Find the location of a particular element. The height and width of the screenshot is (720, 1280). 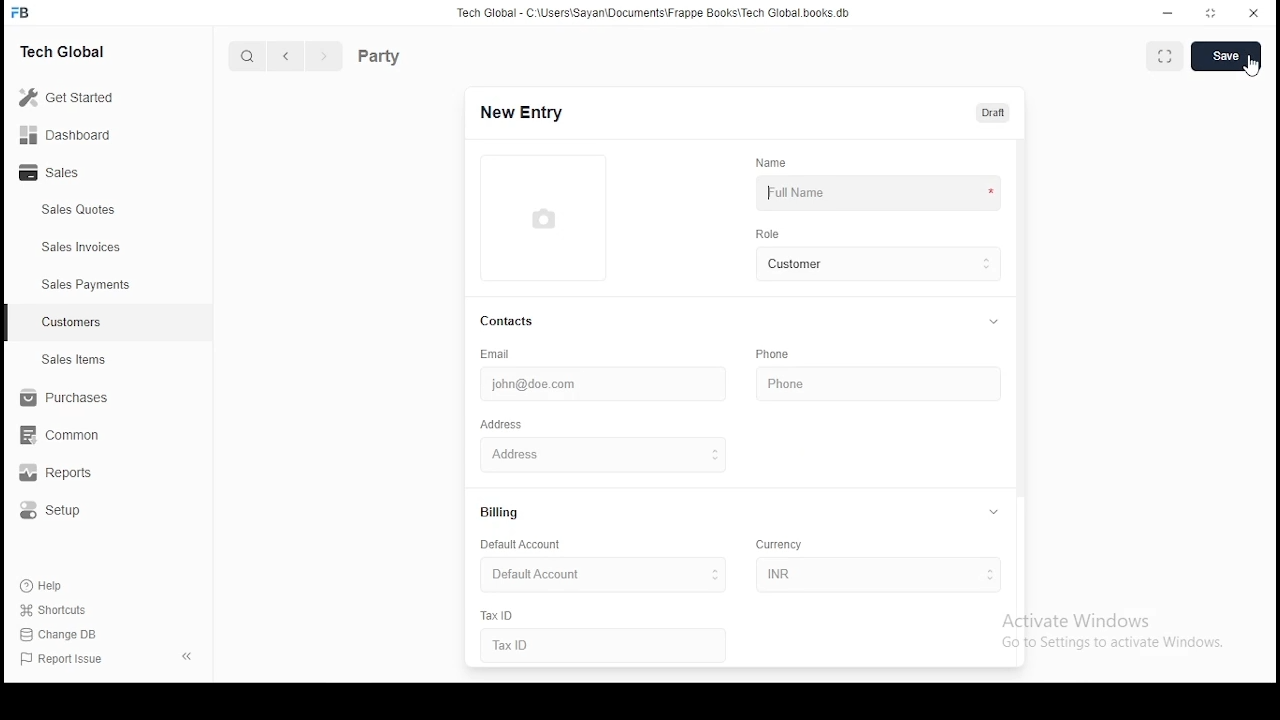

default account is located at coordinates (594, 574).